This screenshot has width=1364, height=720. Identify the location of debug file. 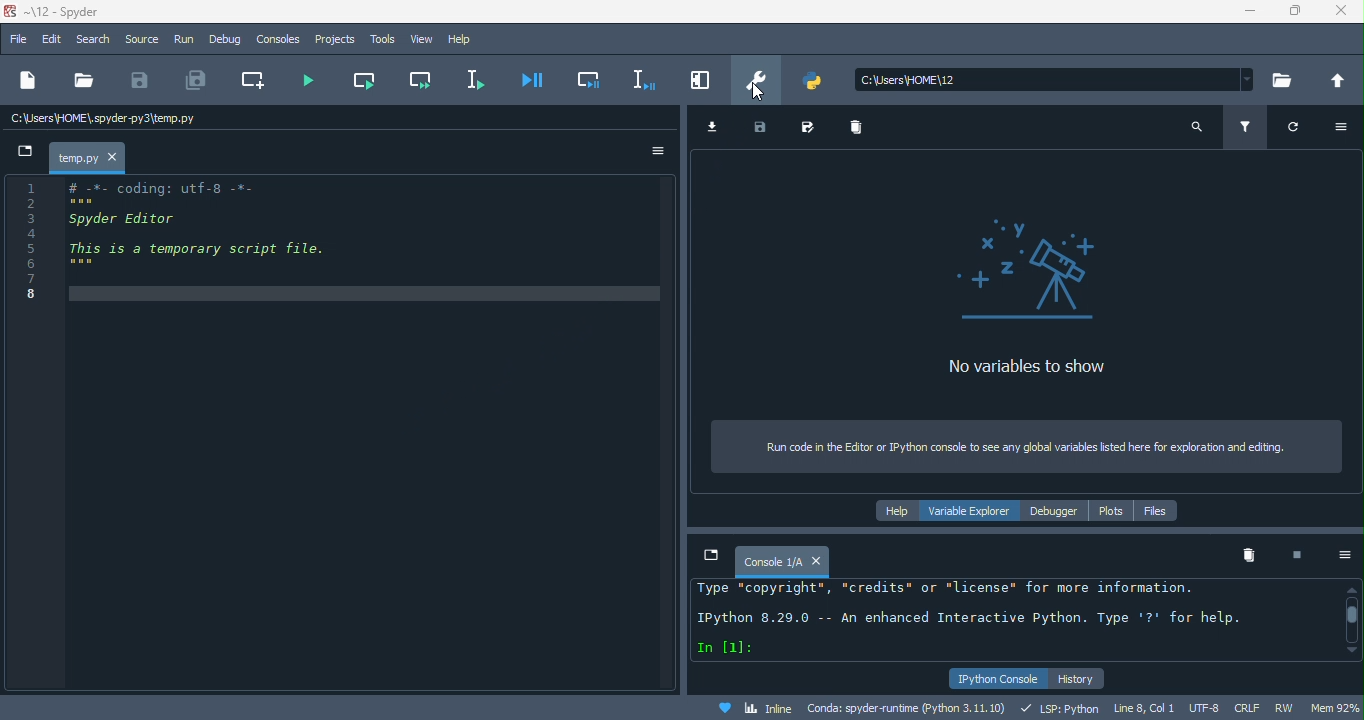
(526, 82).